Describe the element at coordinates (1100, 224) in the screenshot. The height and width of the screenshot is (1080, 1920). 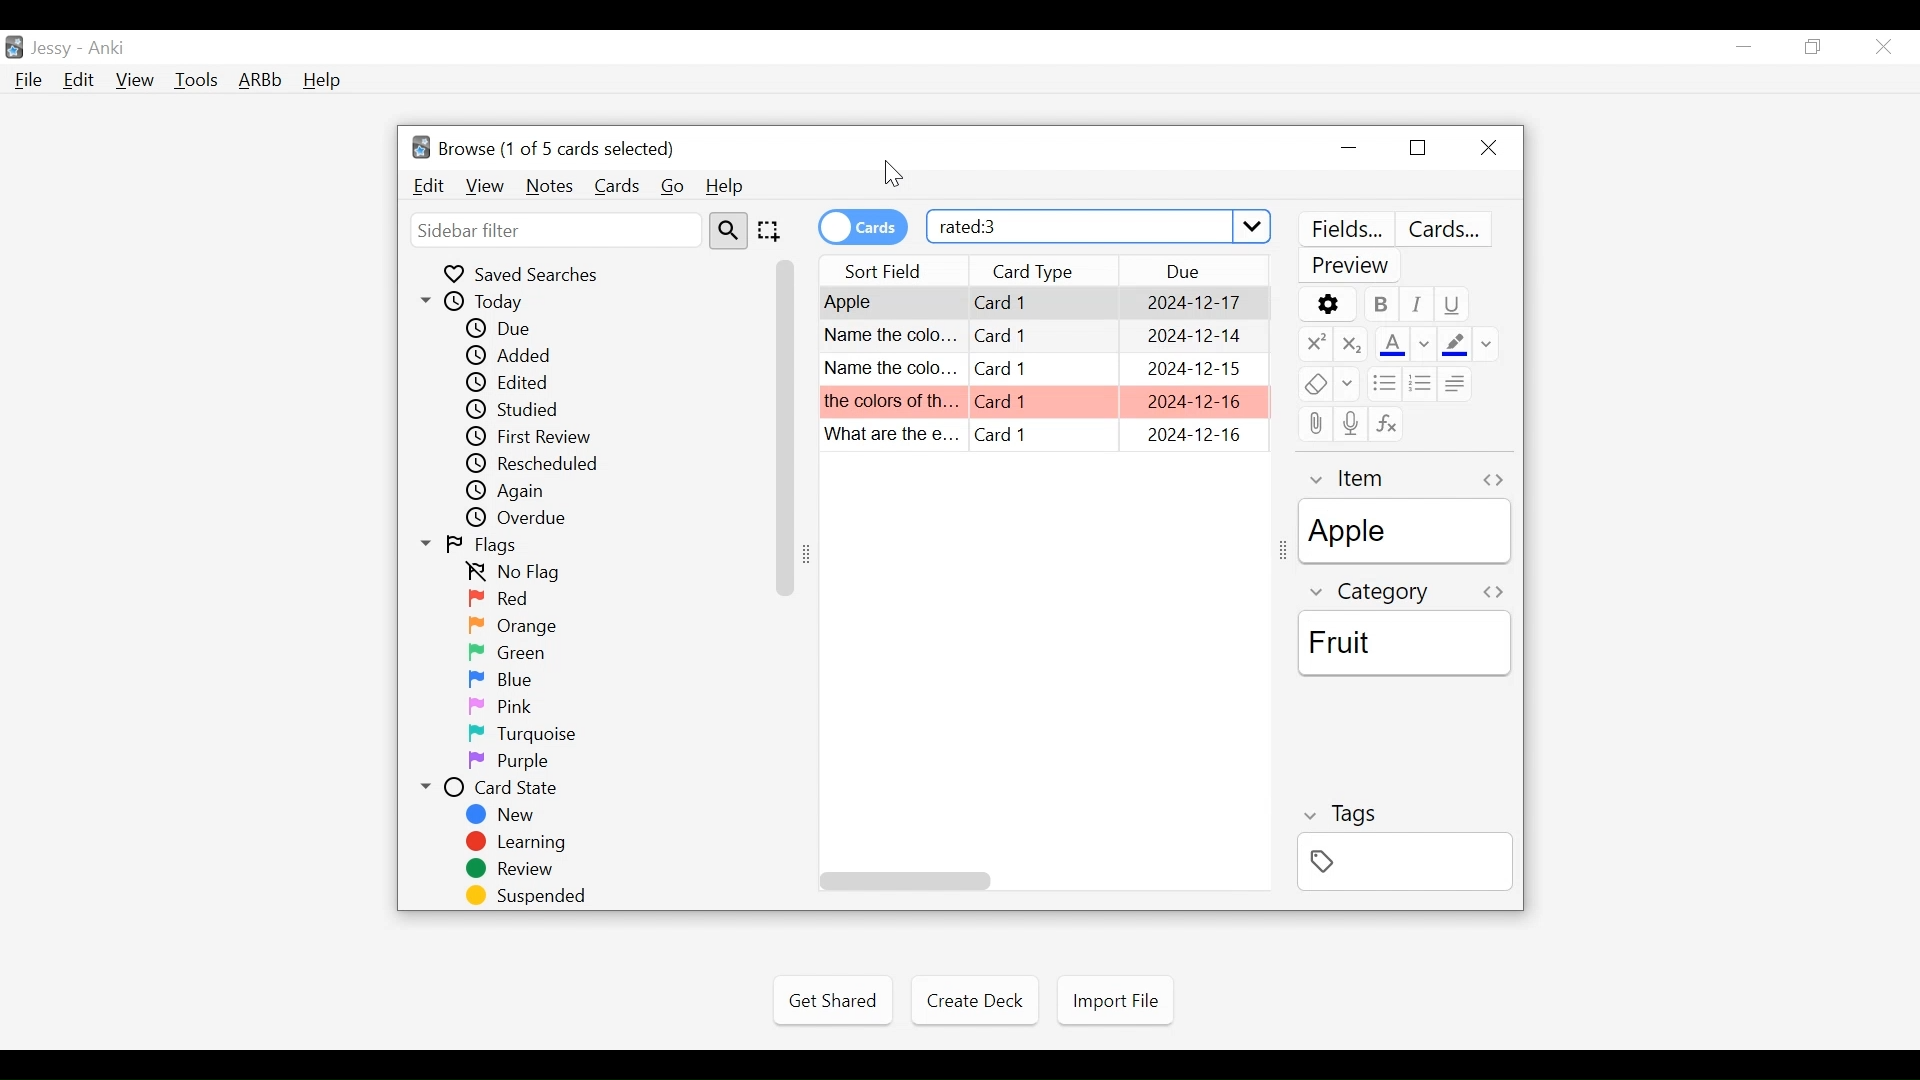
I see `rated:3` at that location.